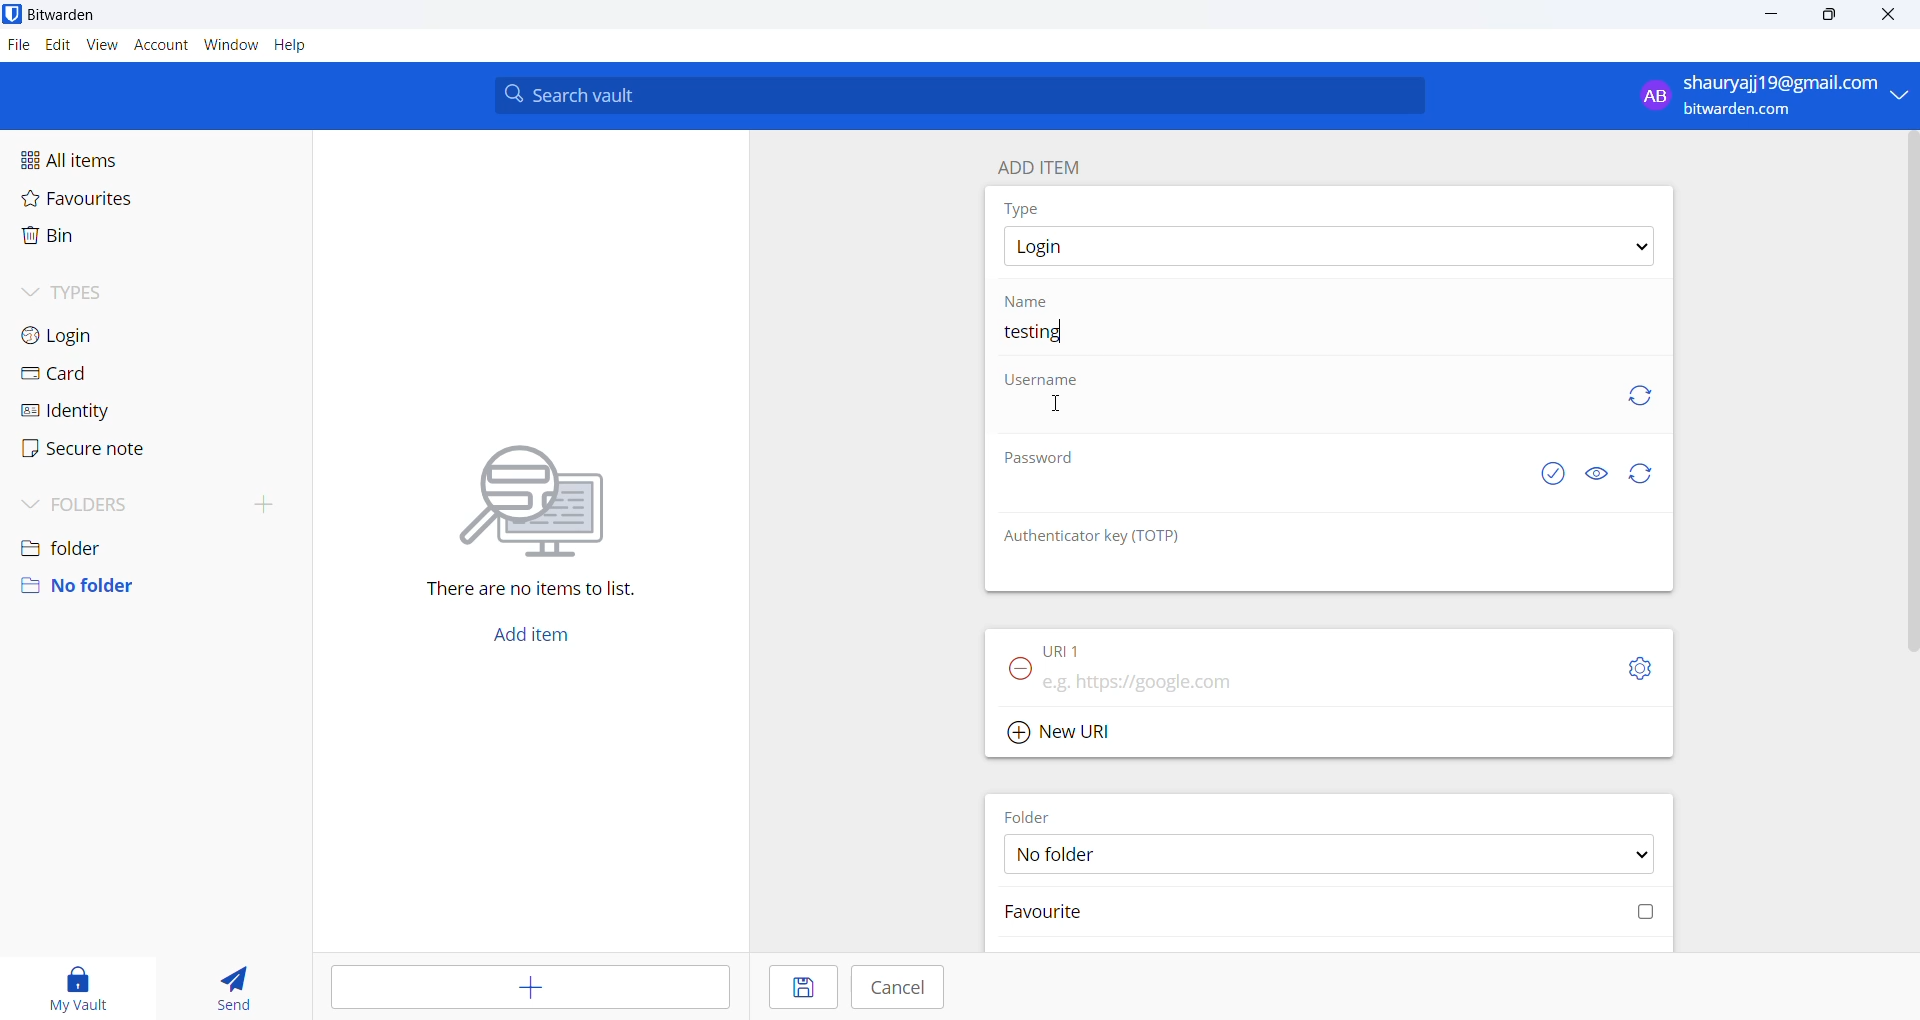 The width and height of the screenshot is (1920, 1020). I want to click on save, so click(801, 986).